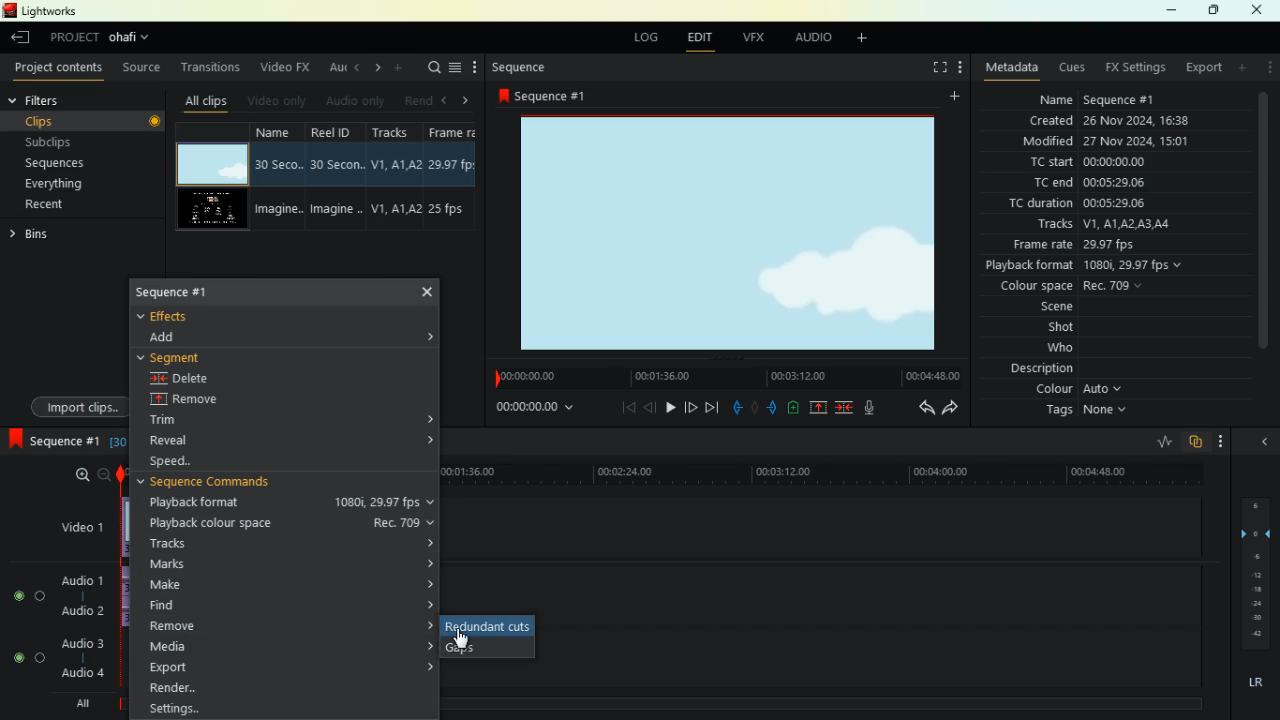  What do you see at coordinates (288, 523) in the screenshot?
I see `playback colour space` at bounding box center [288, 523].